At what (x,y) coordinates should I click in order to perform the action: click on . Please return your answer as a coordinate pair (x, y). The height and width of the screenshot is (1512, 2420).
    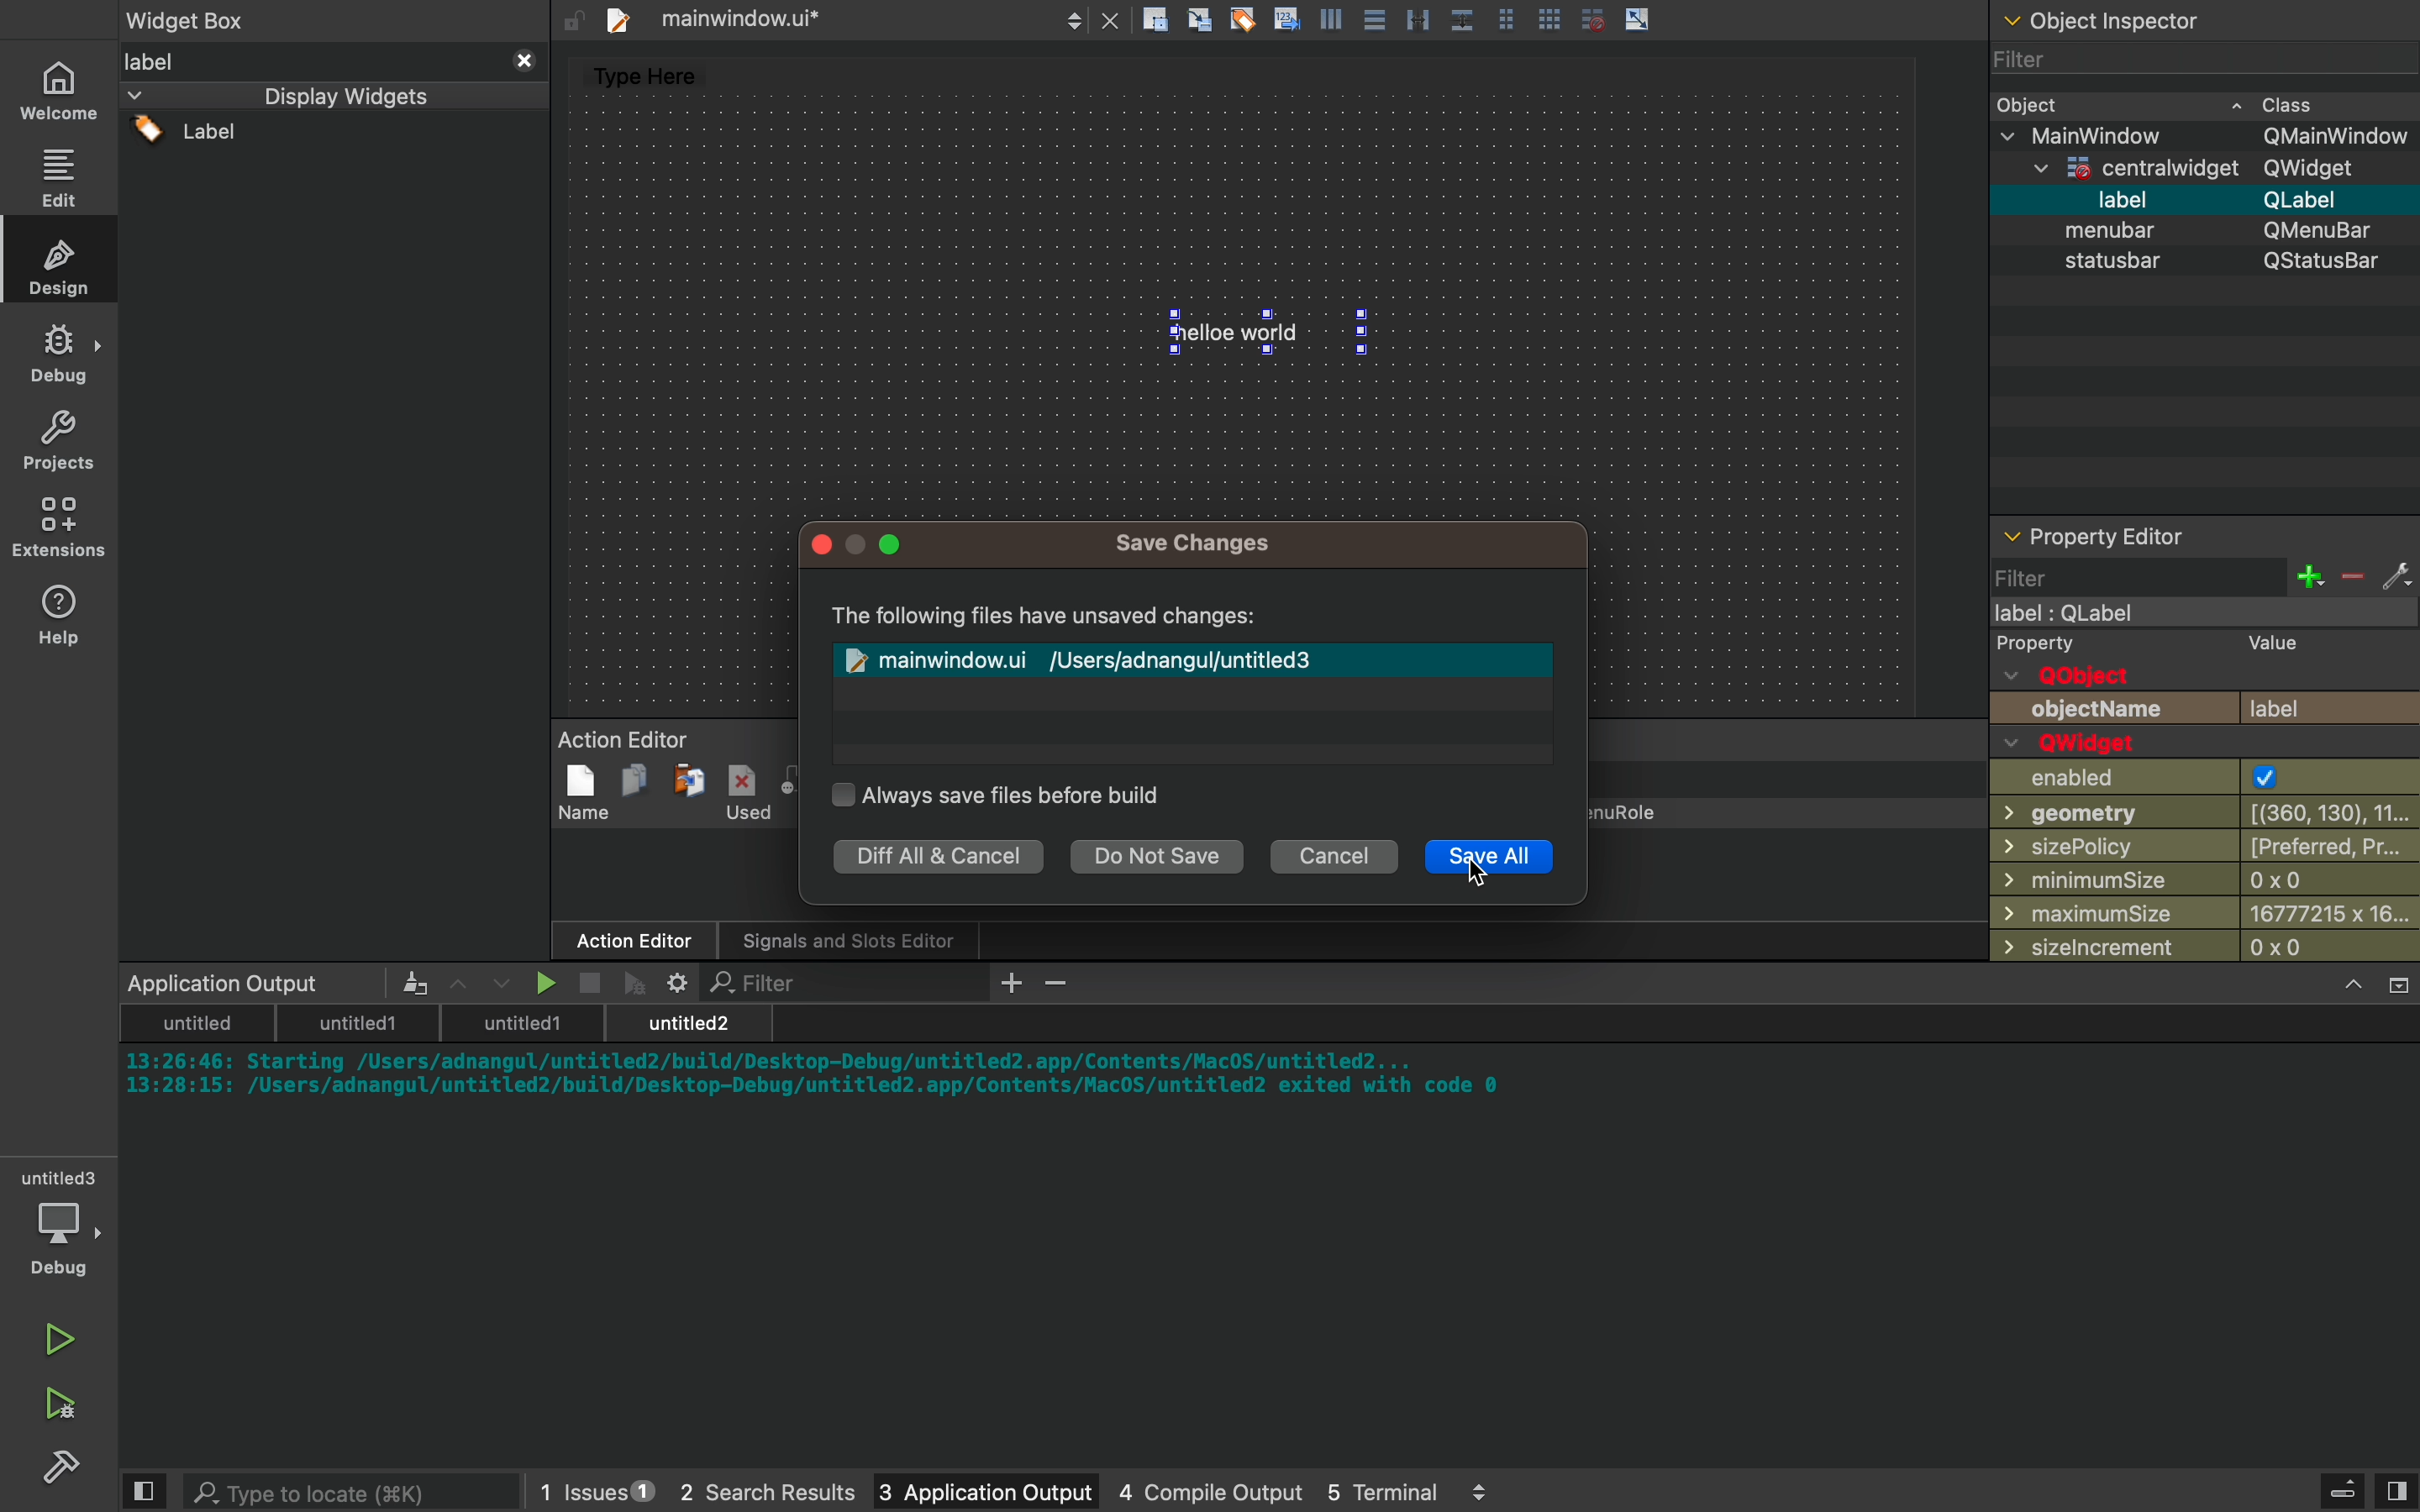
    Looking at the image, I should click on (633, 942).